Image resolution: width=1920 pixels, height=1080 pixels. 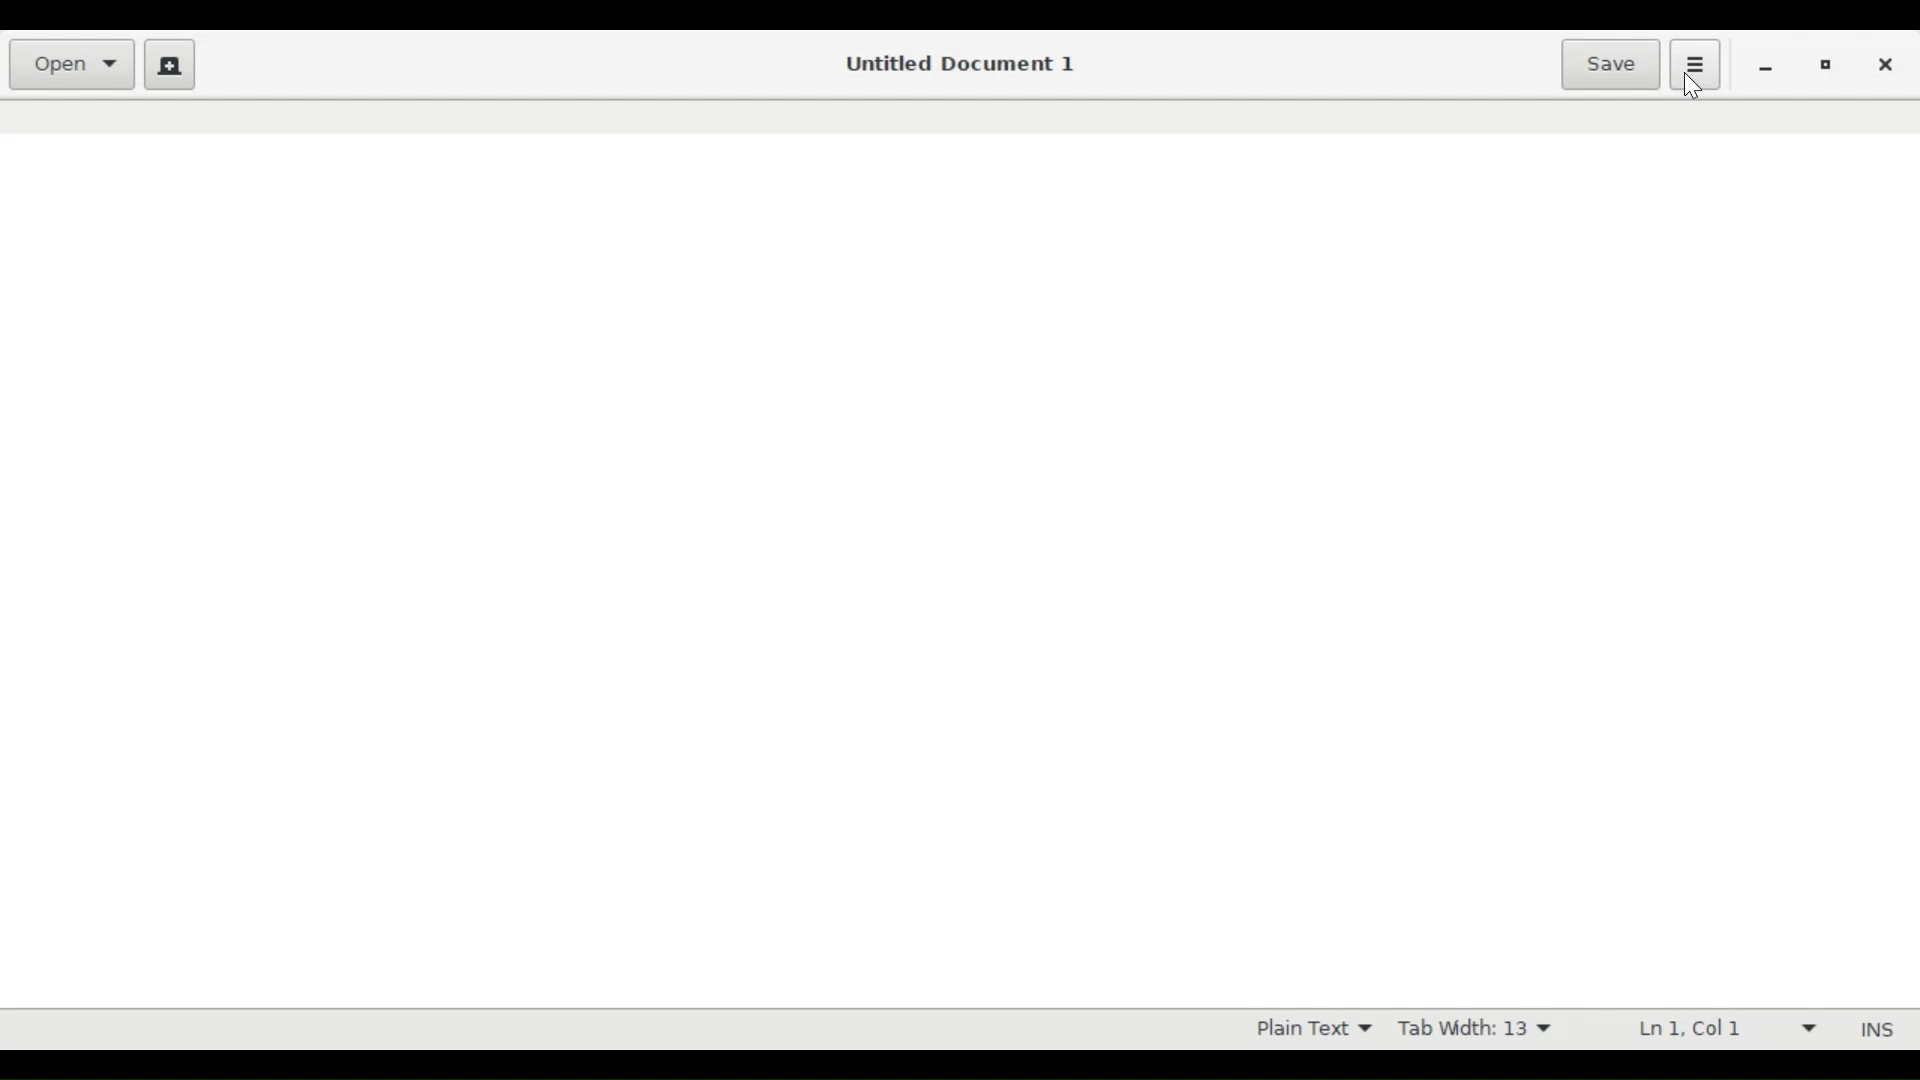 I want to click on Untitled Document 1, so click(x=964, y=64).